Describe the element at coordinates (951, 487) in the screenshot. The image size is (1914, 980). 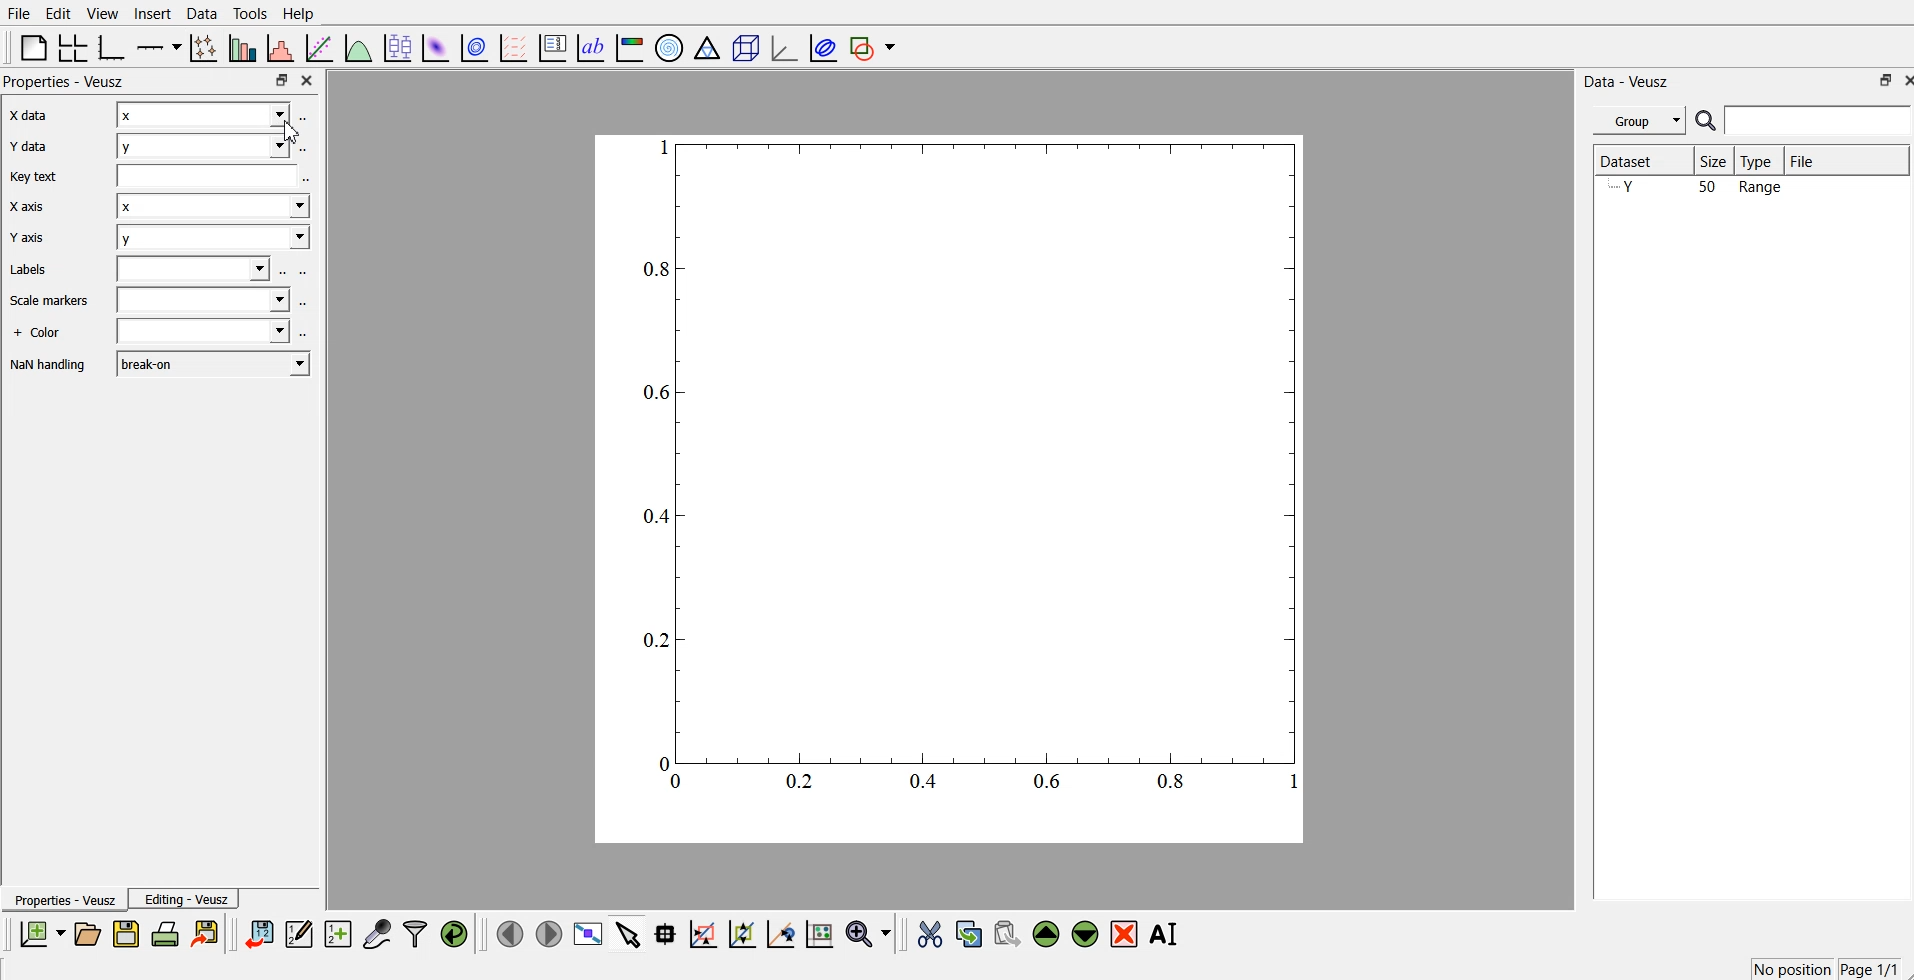
I see `graph chart` at that location.